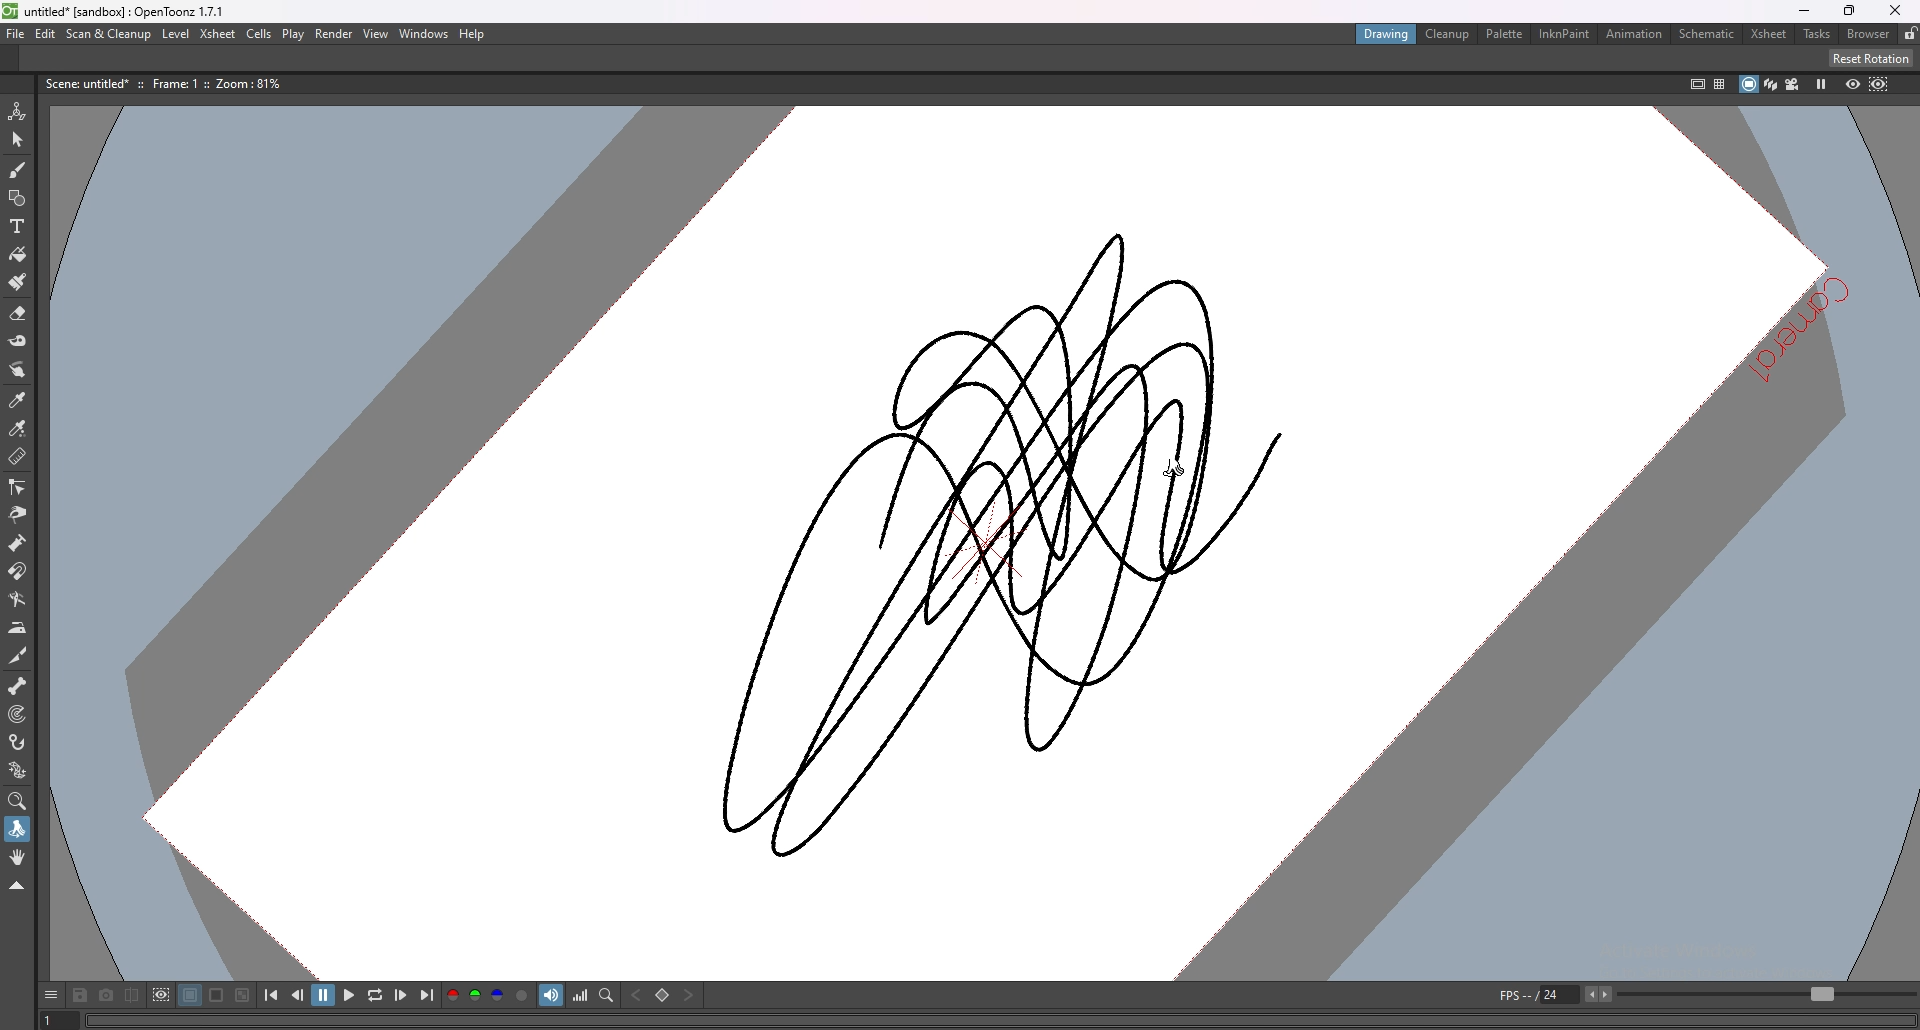 Image resolution: width=1920 pixels, height=1030 pixels. What do you see at coordinates (662, 995) in the screenshot?
I see `set key` at bounding box center [662, 995].